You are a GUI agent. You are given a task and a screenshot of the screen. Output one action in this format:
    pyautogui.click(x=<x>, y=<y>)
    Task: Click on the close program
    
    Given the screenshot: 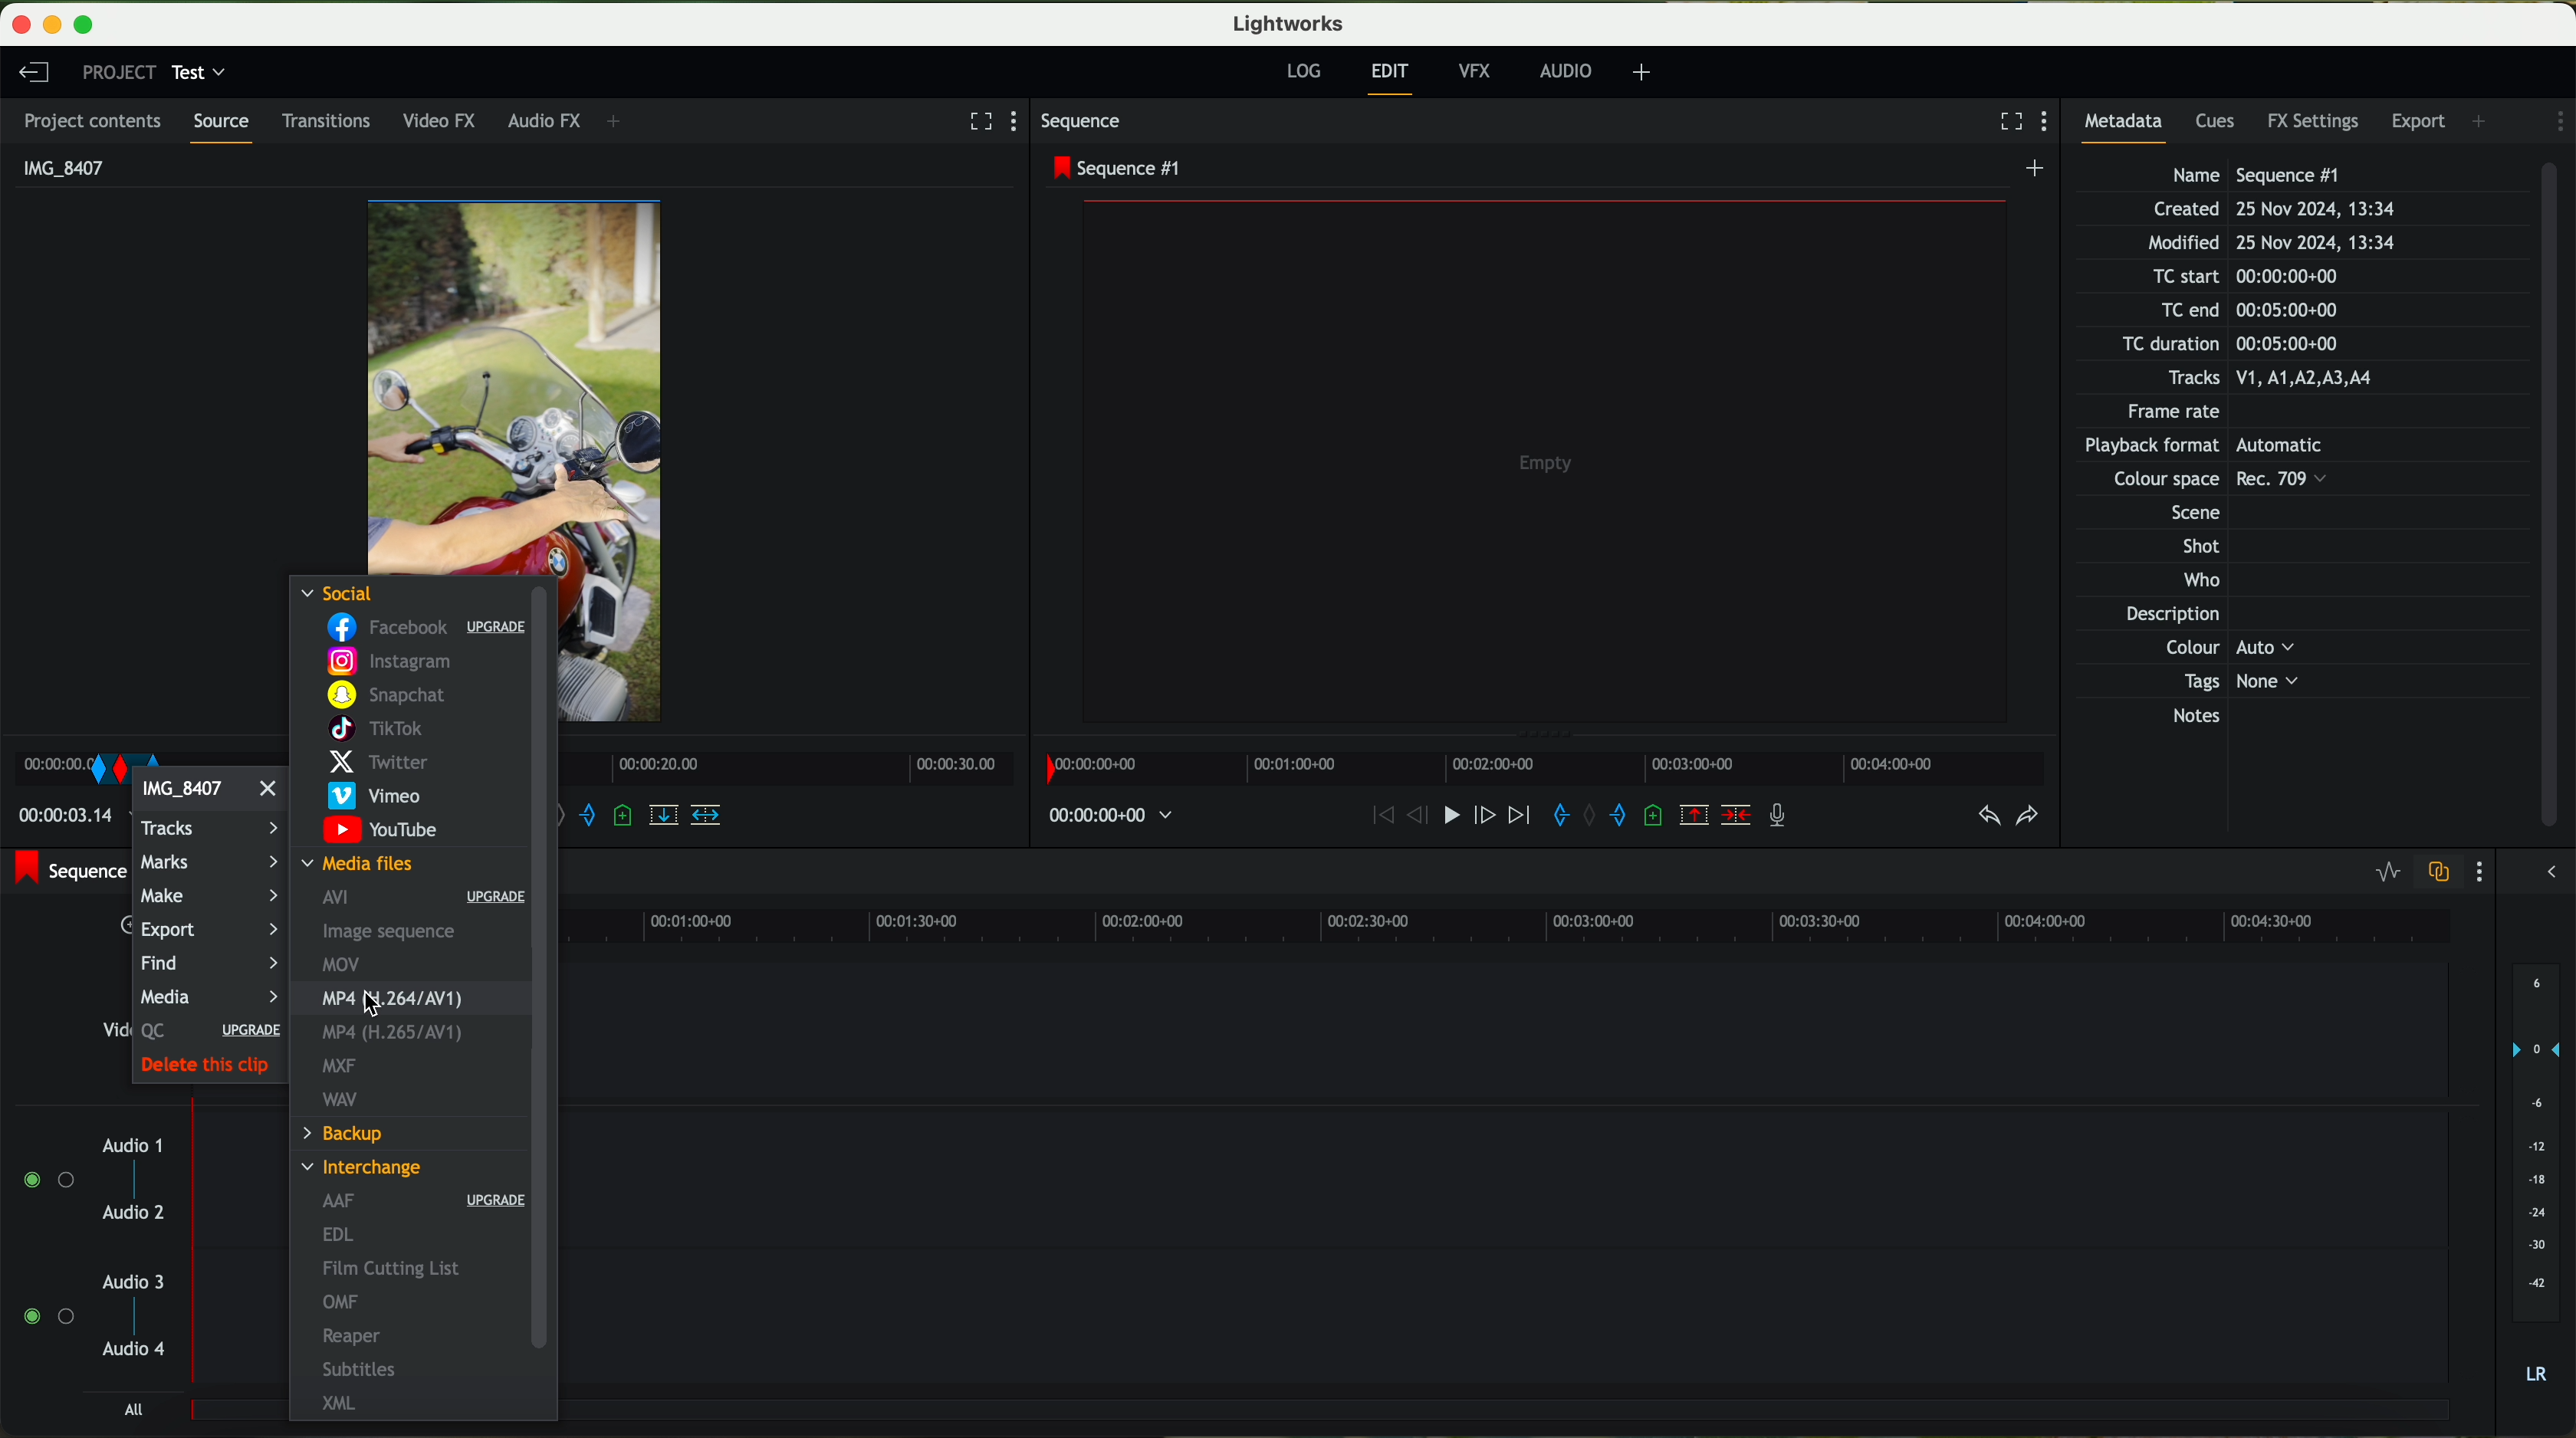 What is the action you would take?
    pyautogui.click(x=18, y=24)
    